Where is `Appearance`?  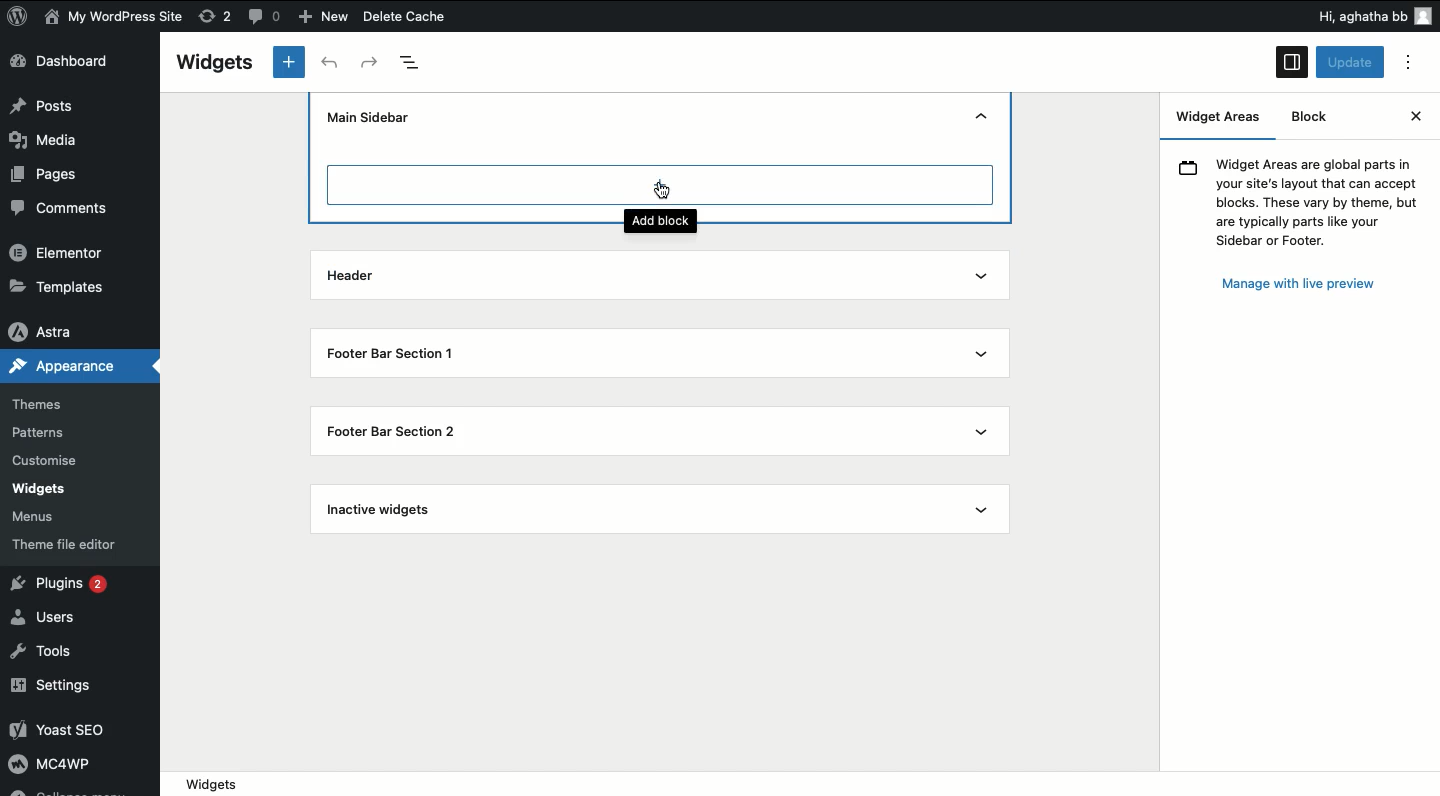 Appearance is located at coordinates (70, 365).